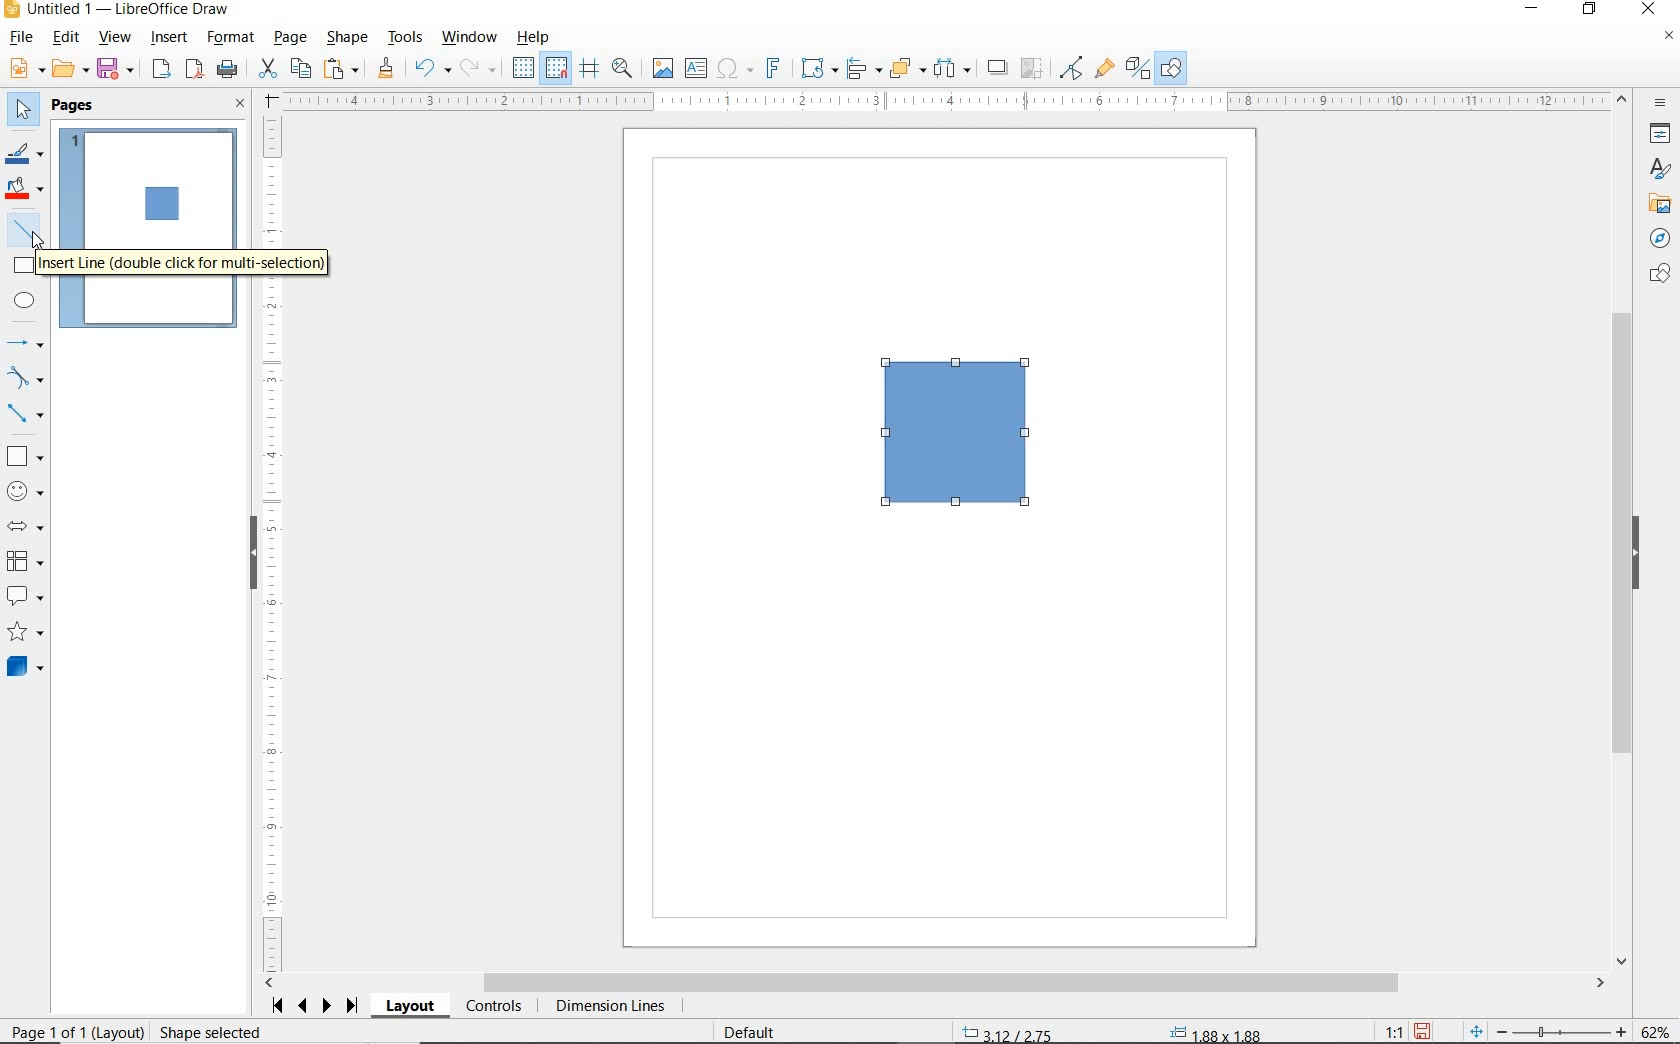  I want to click on ZOOM & PAN, so click(623, 68).